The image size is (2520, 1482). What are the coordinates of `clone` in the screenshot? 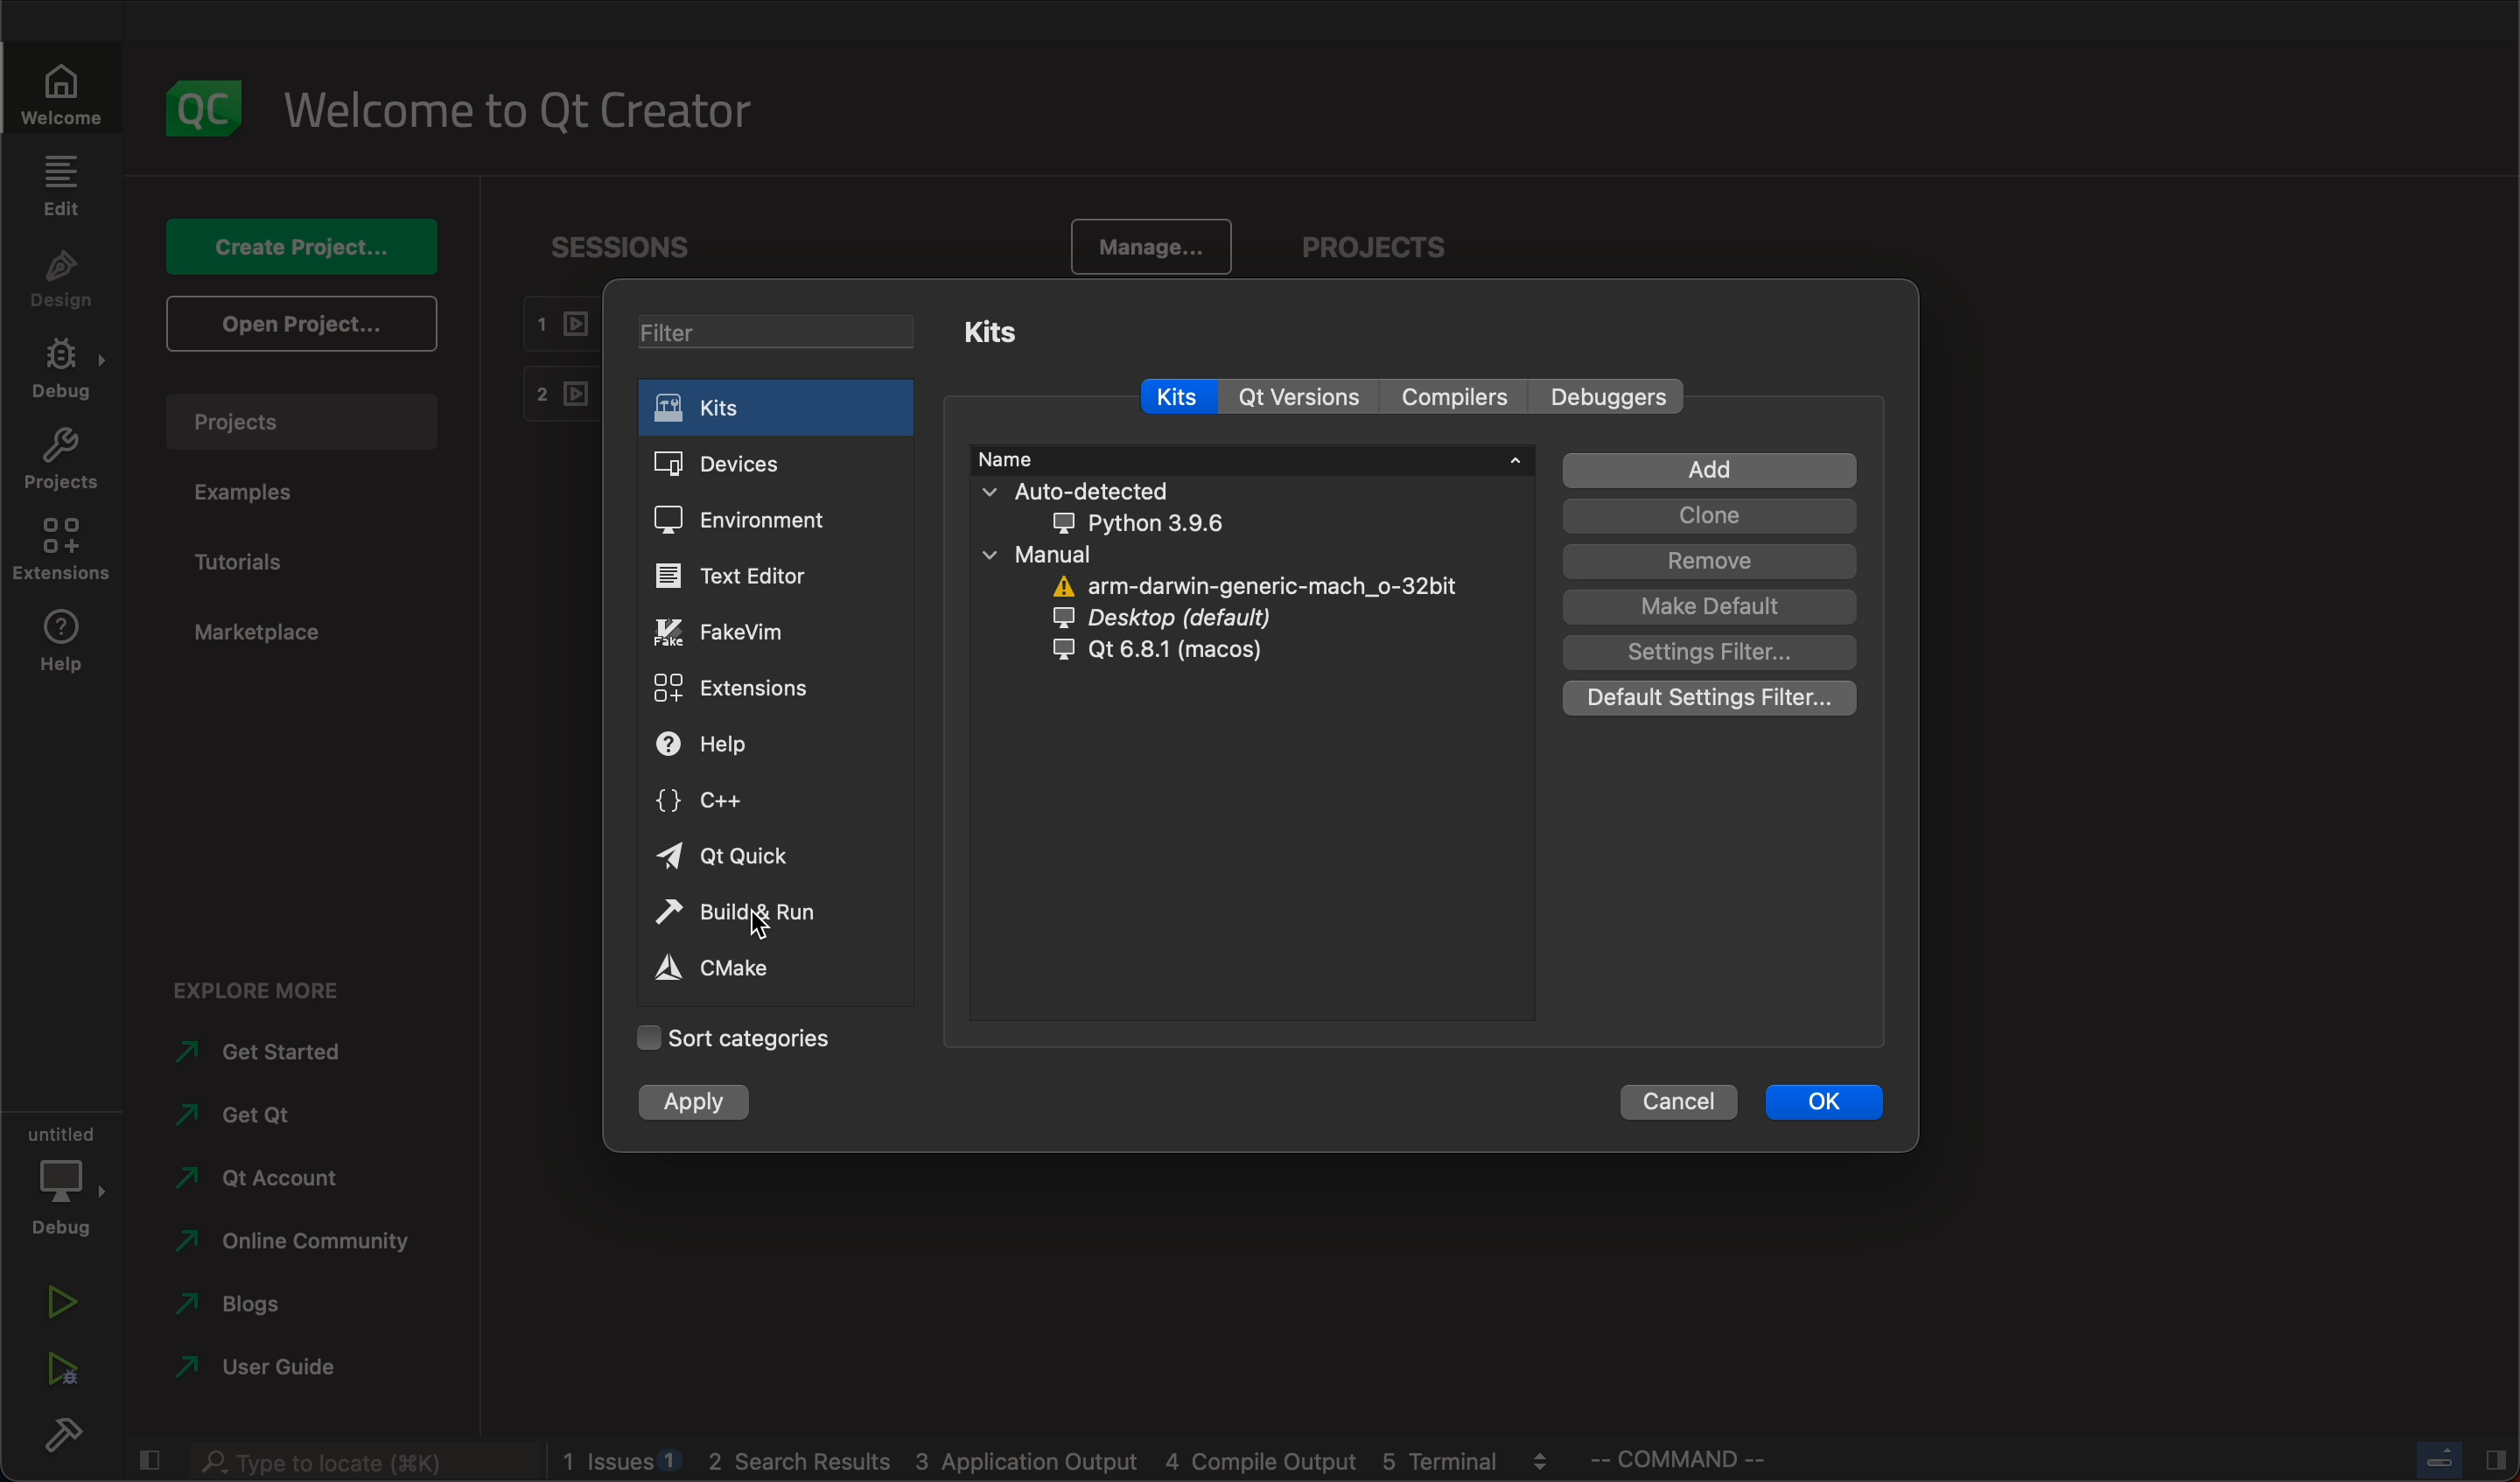 It's located at (1709, 515).